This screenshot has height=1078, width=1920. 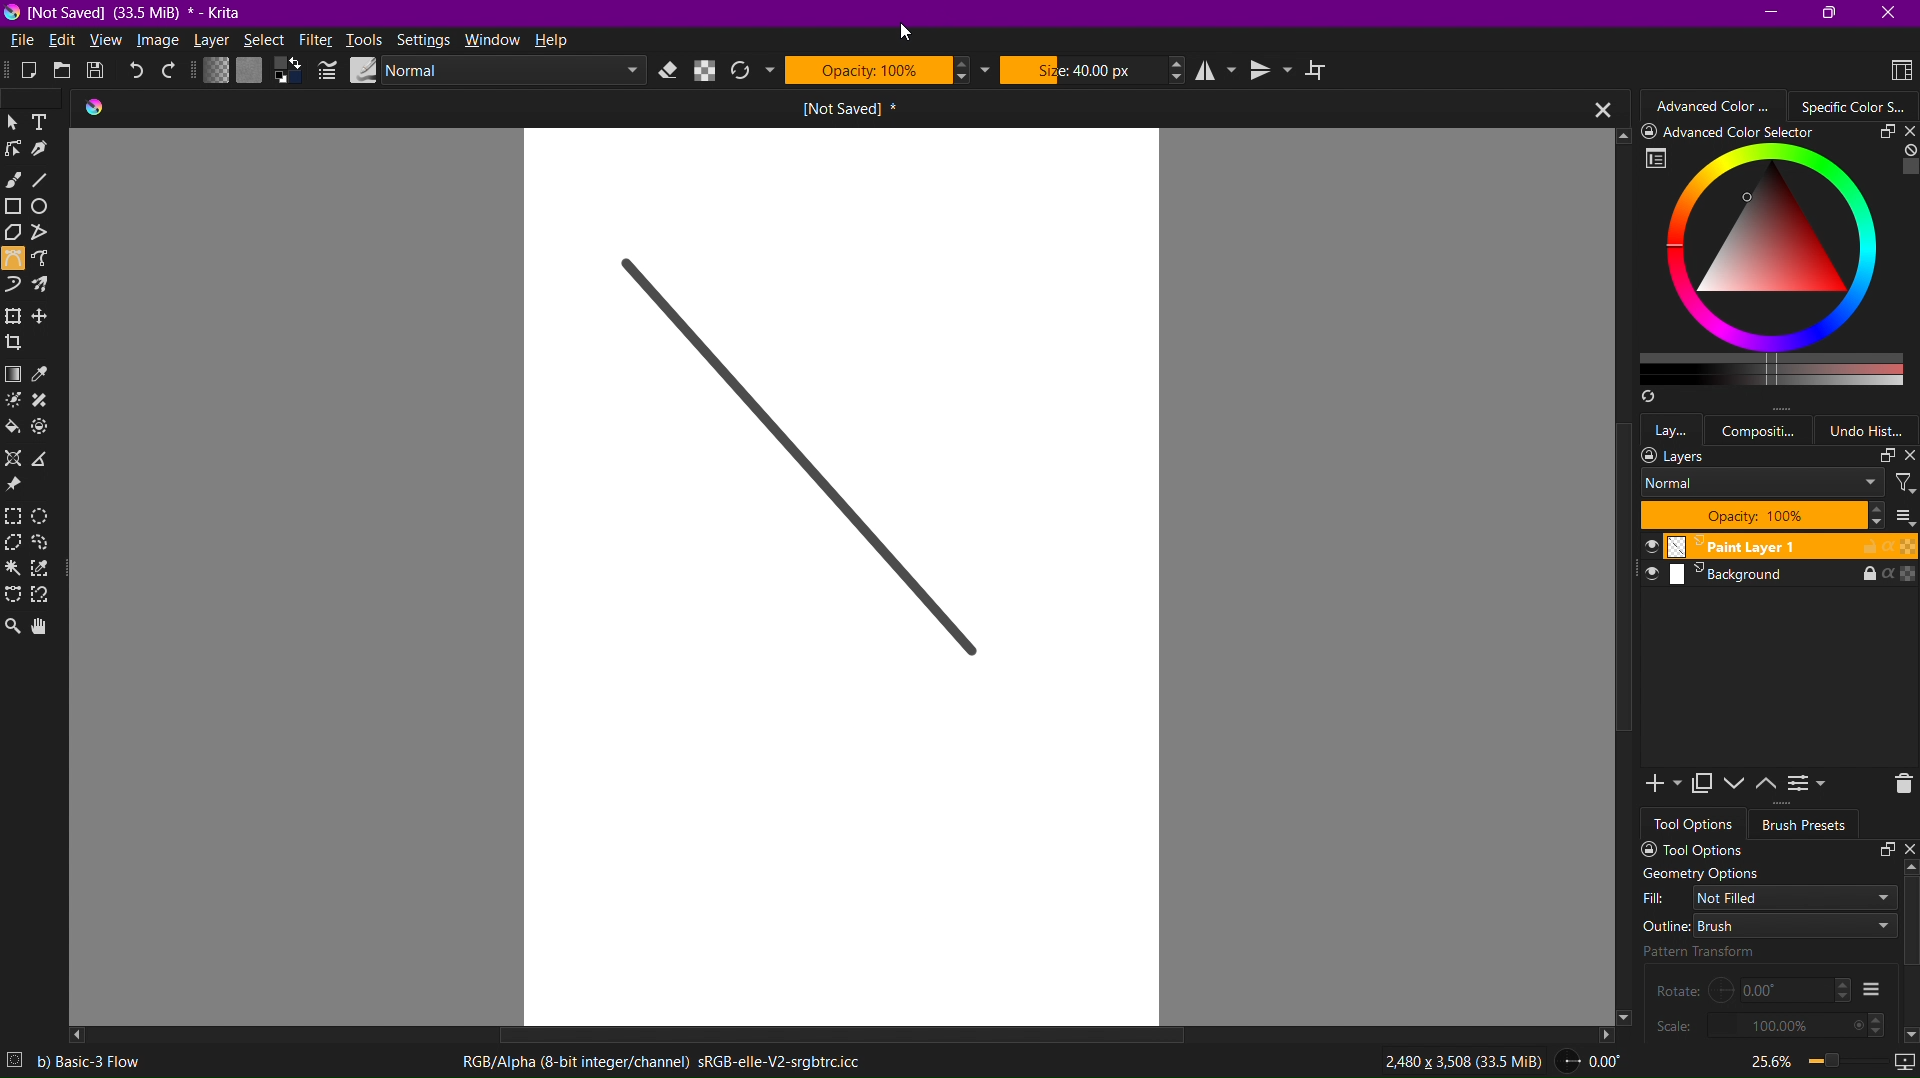 I want to click on Scrollbar, so click(x=828, y=1030).